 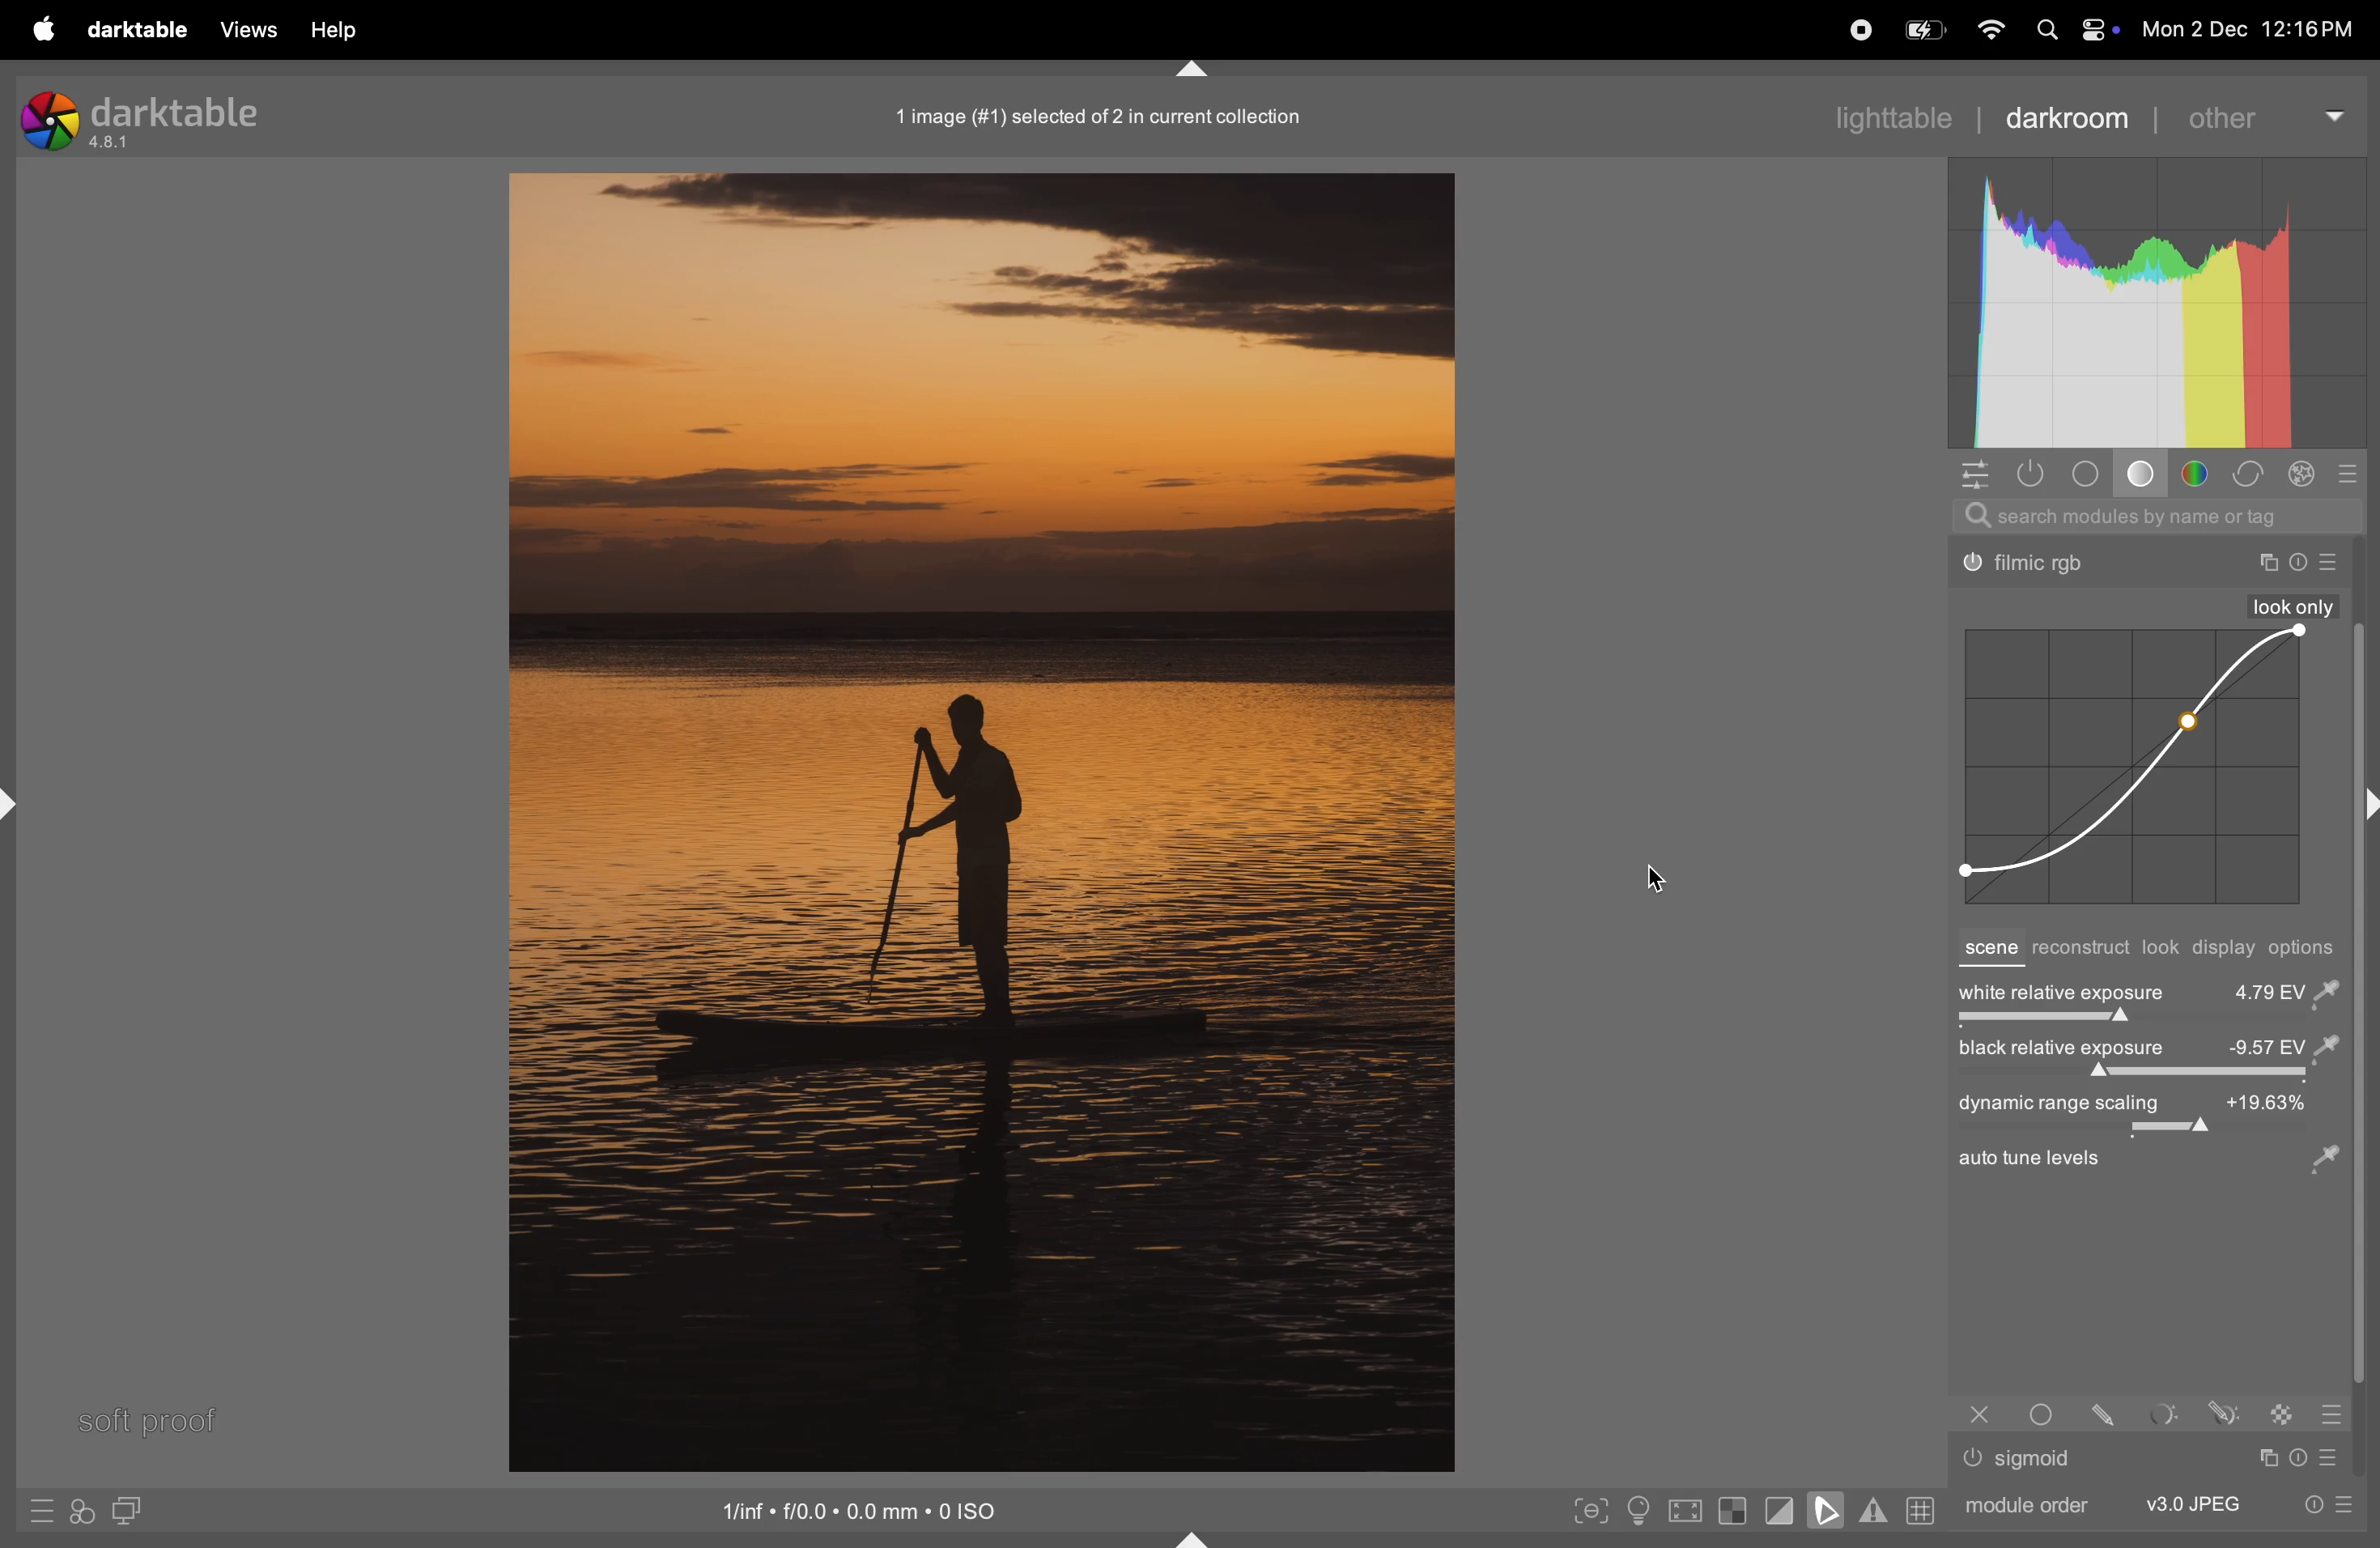 What do you see at coordinates (2034, 473) in the screenshot?
I see `show active modules only` at bounding box center [2034, 473].